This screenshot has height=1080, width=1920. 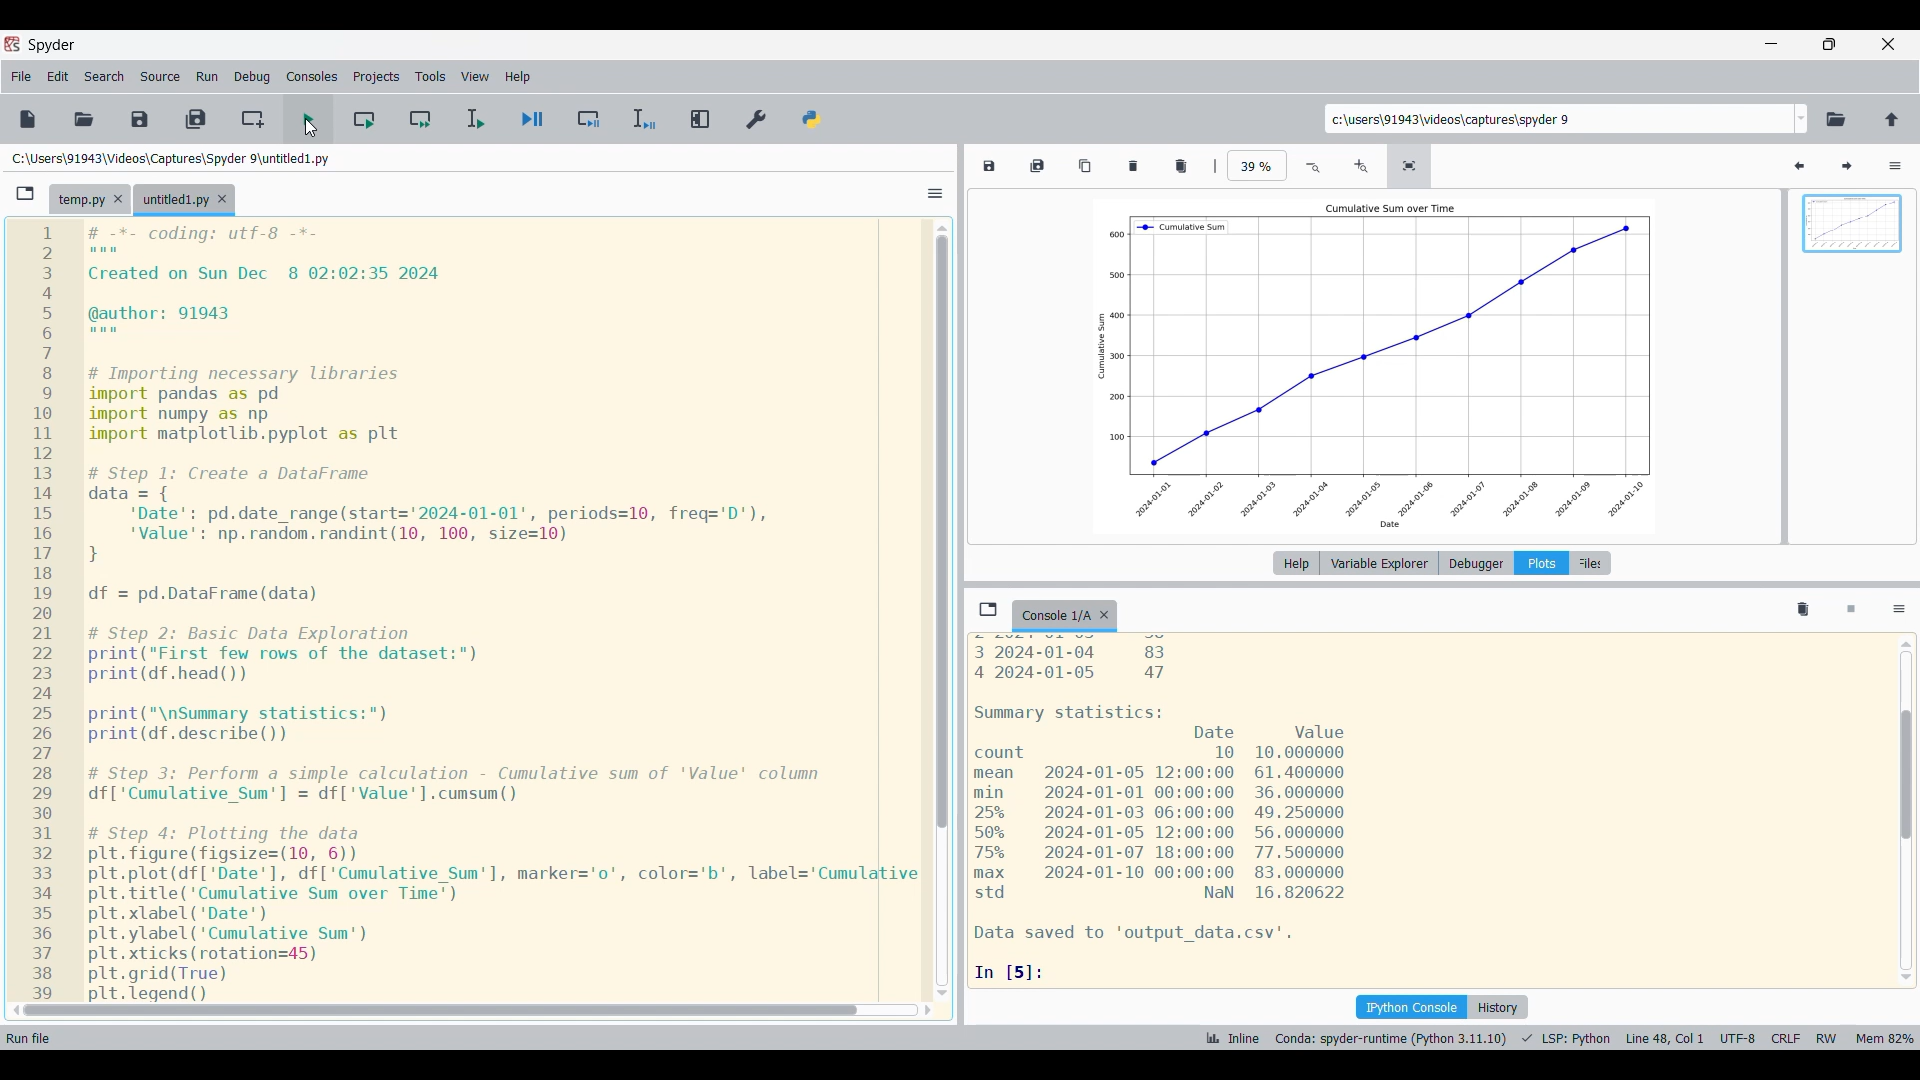 What do you see at coordinates (1888, 44) in the screenshot?
I see `Close interface` at bounding box center [1888, 44].